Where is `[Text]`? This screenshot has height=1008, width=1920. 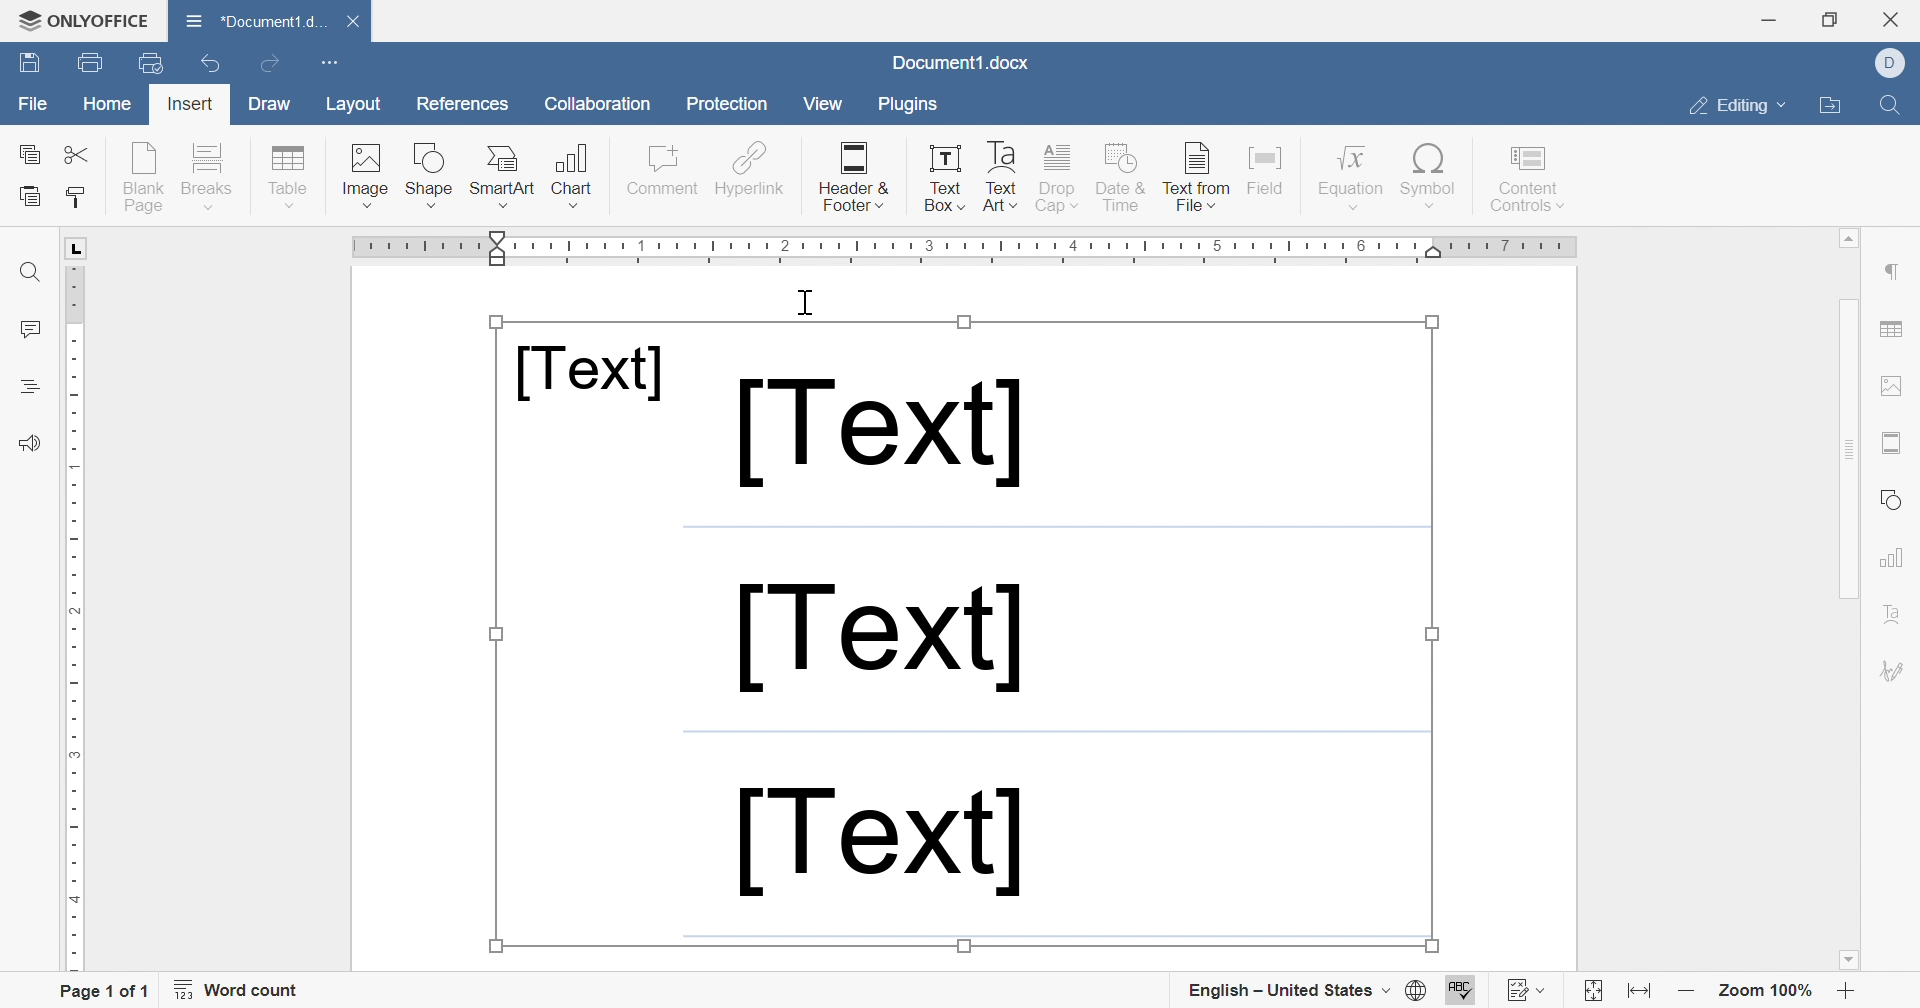 [Text] is located at coordinates (879, 844).